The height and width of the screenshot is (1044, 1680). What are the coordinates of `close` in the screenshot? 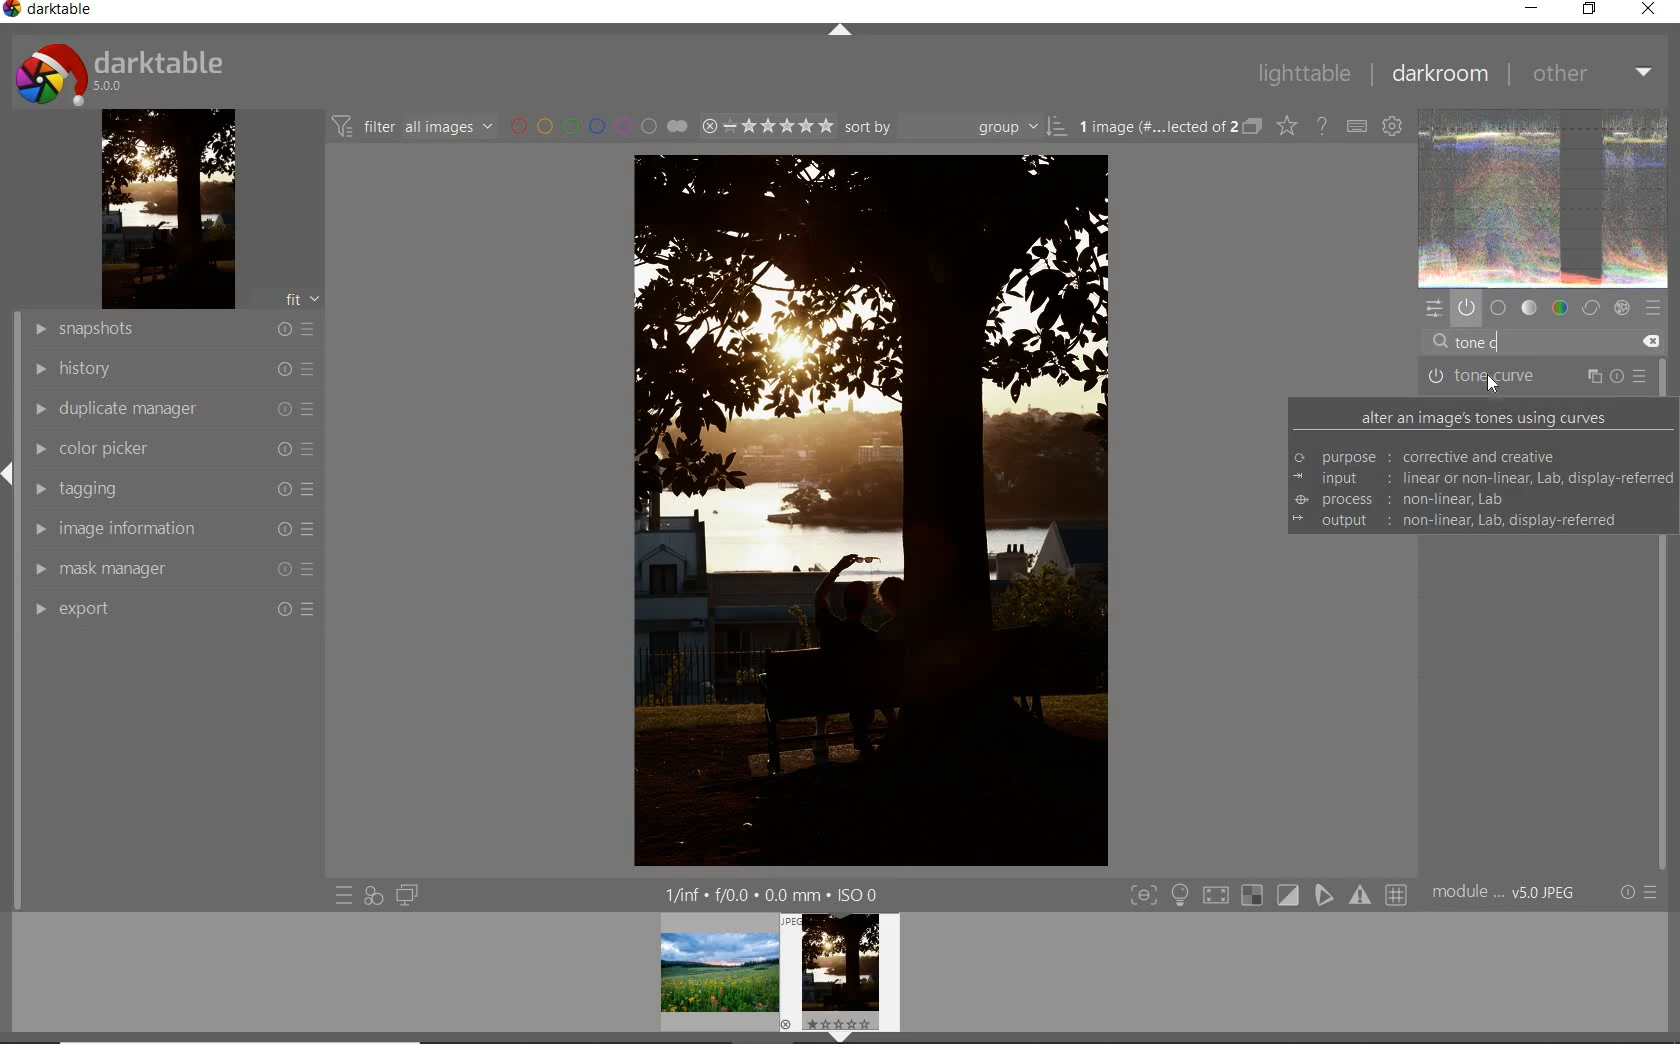 It's located at (1649, 10).